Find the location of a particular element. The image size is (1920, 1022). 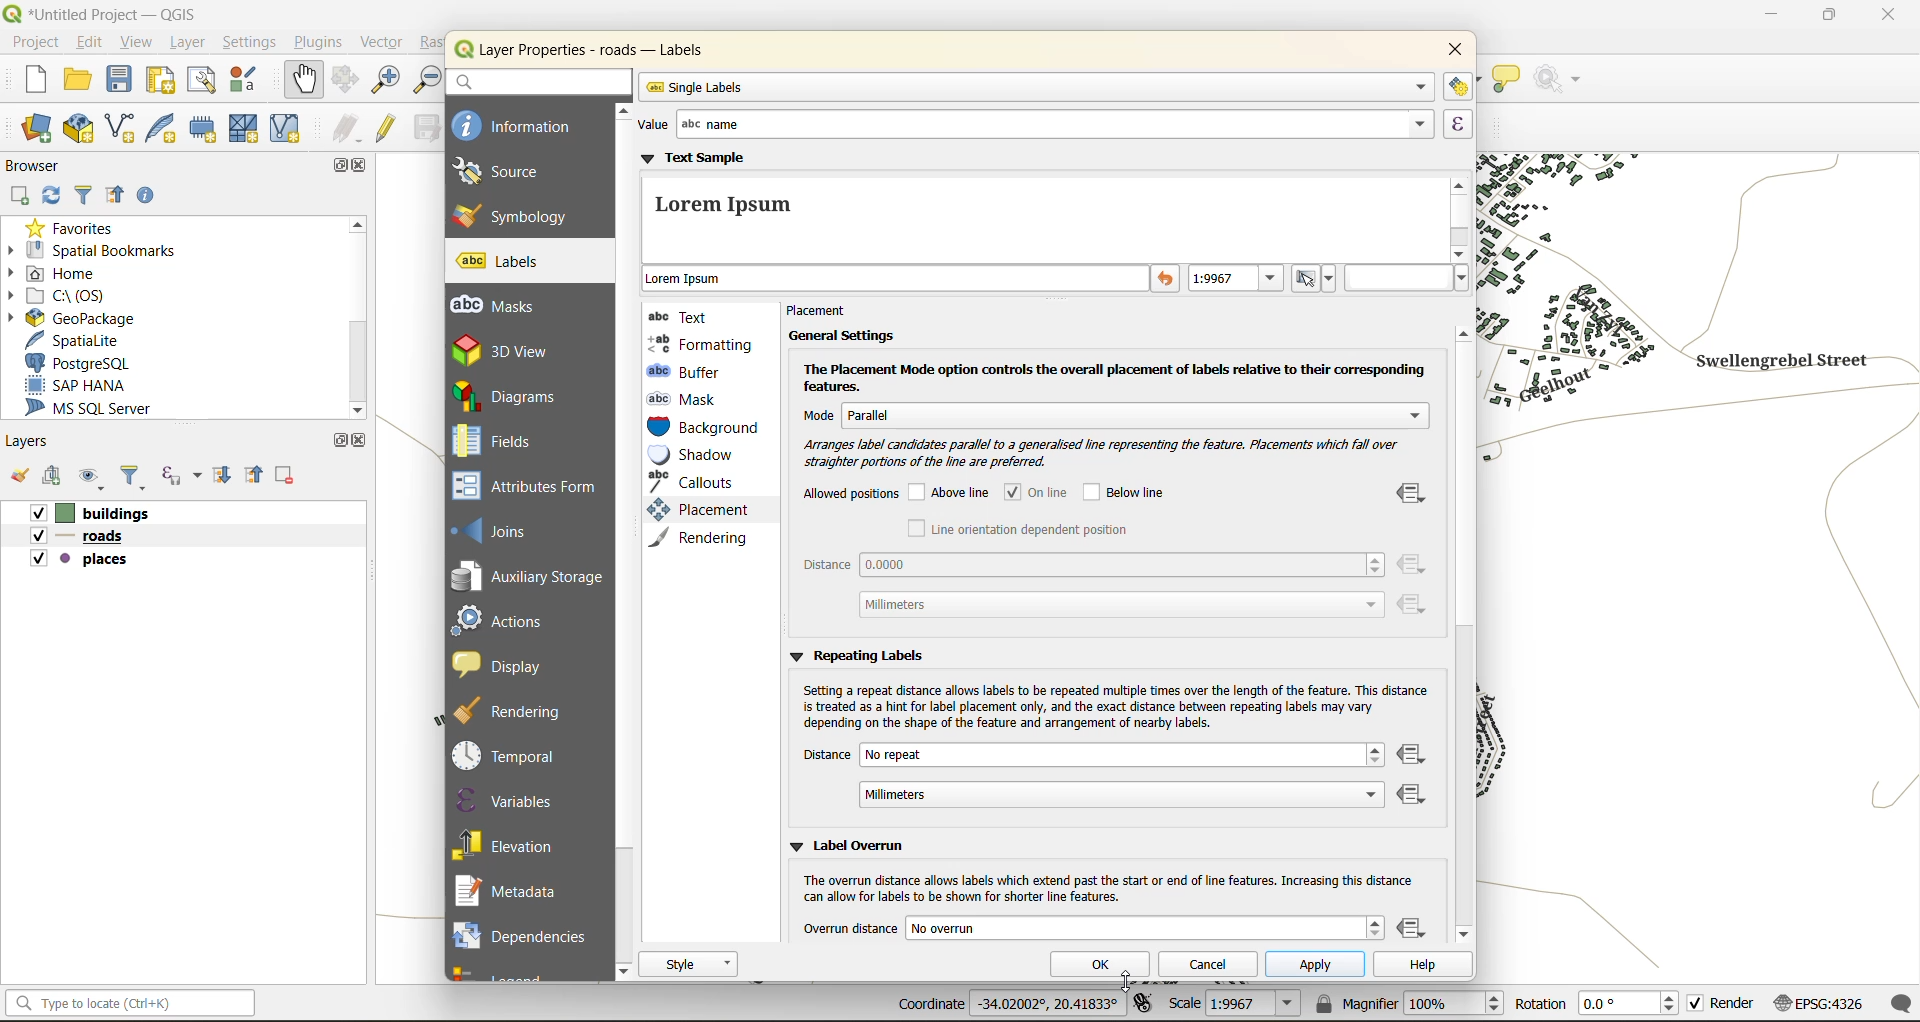

3d view is located at coordinates (518, 350).